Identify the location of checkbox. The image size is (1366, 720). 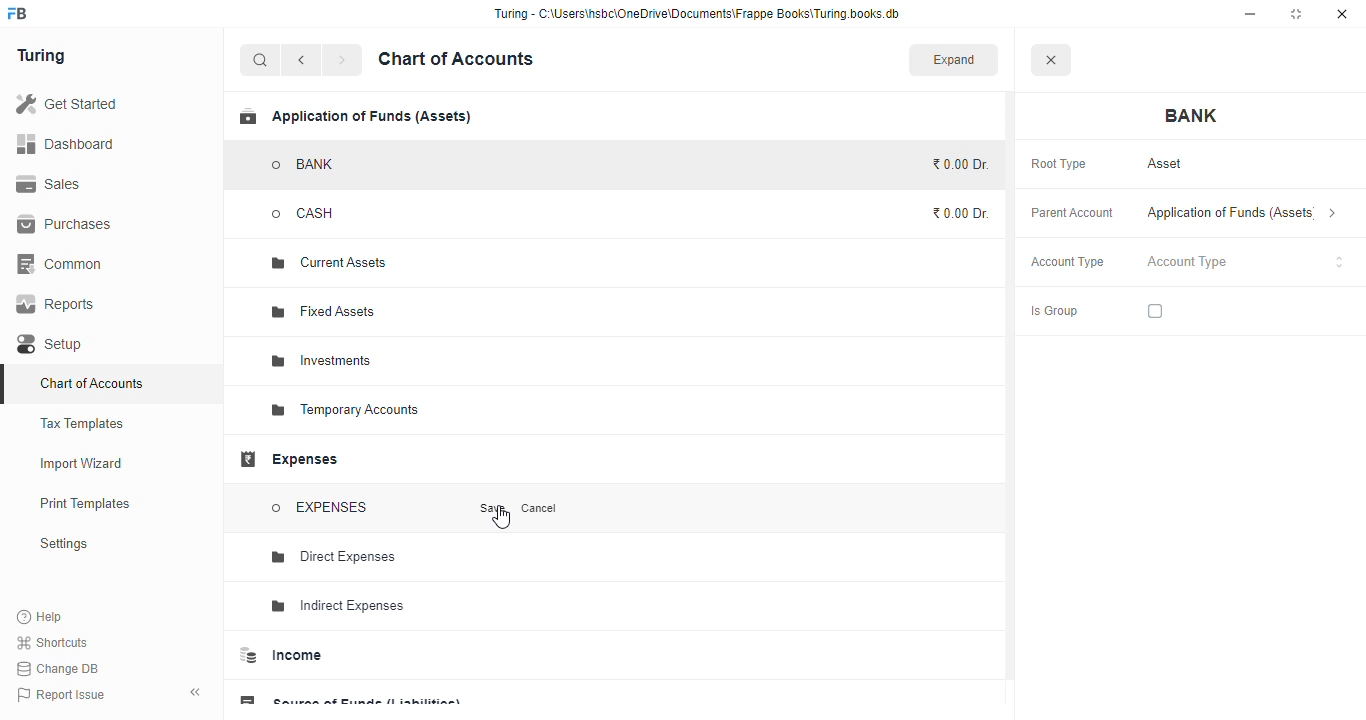
(1155, 311).